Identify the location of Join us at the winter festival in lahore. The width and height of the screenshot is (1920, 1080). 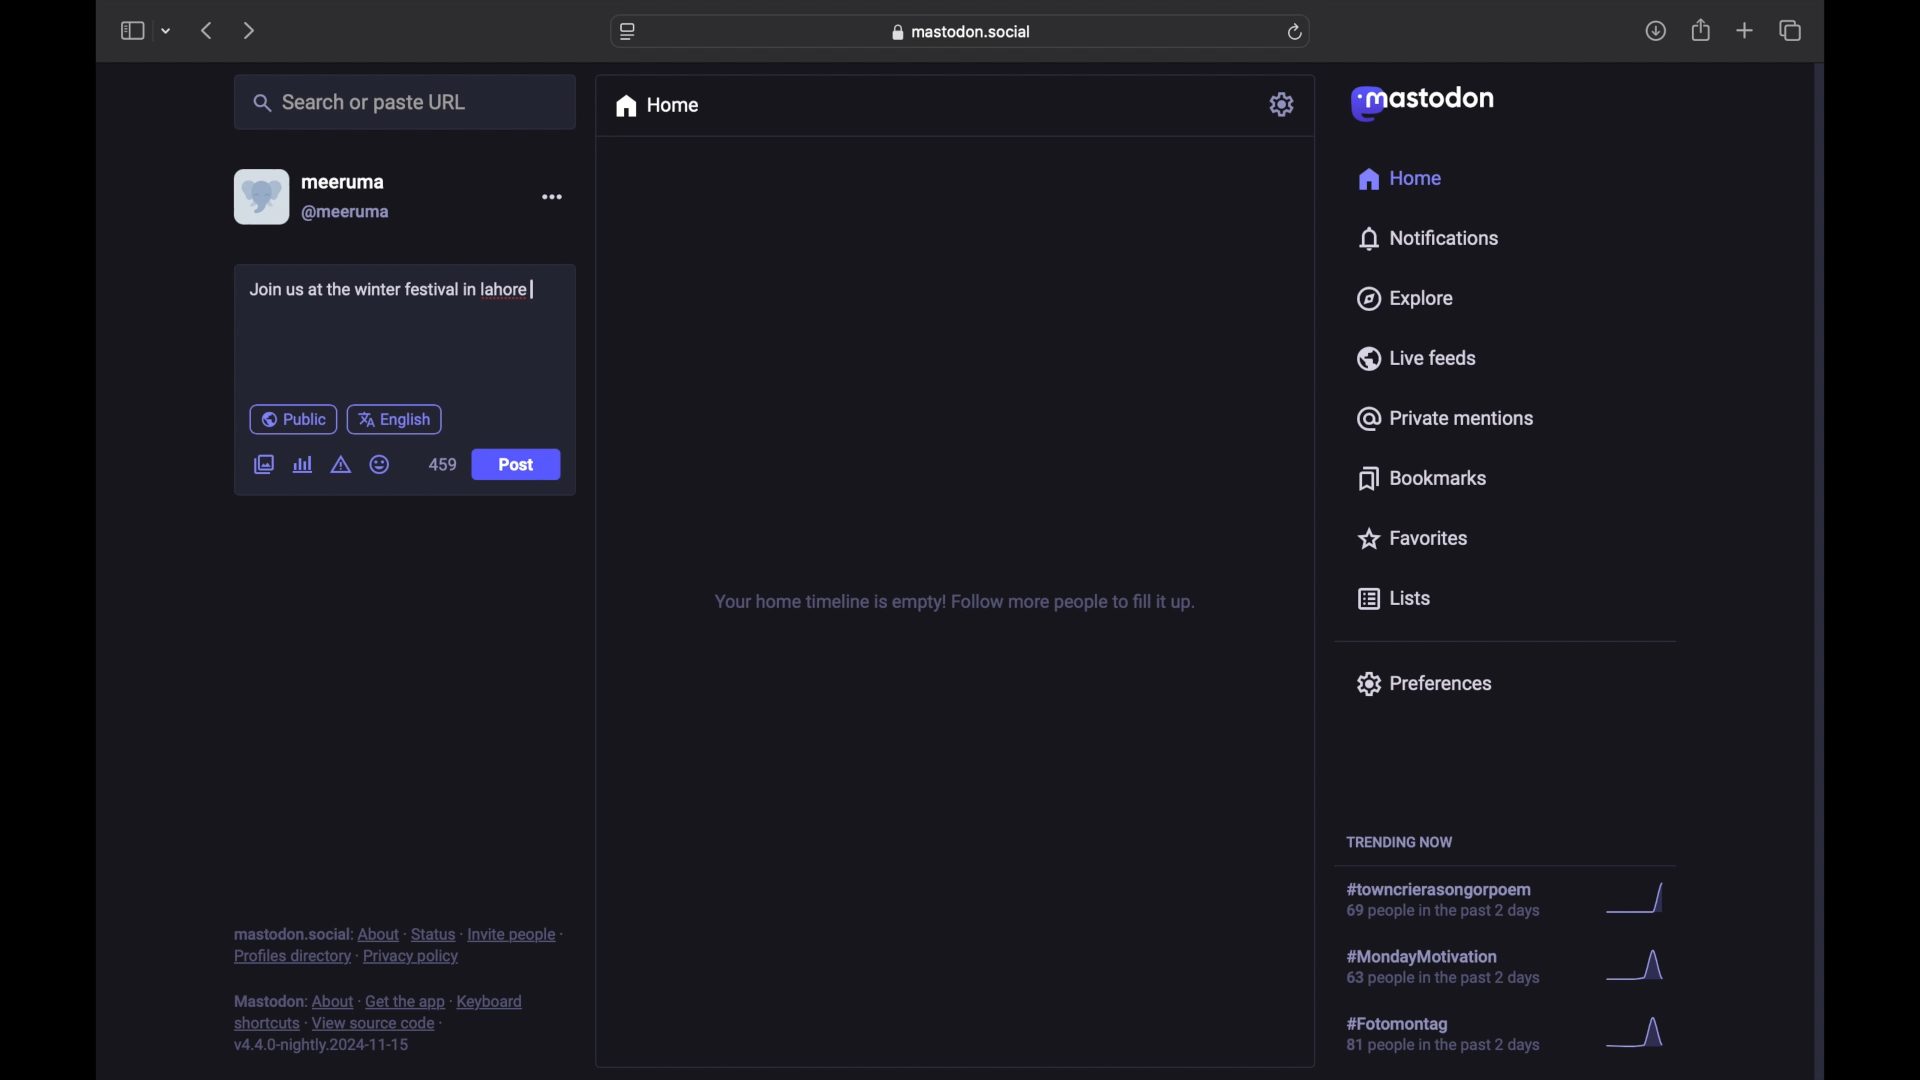
(391, 293).